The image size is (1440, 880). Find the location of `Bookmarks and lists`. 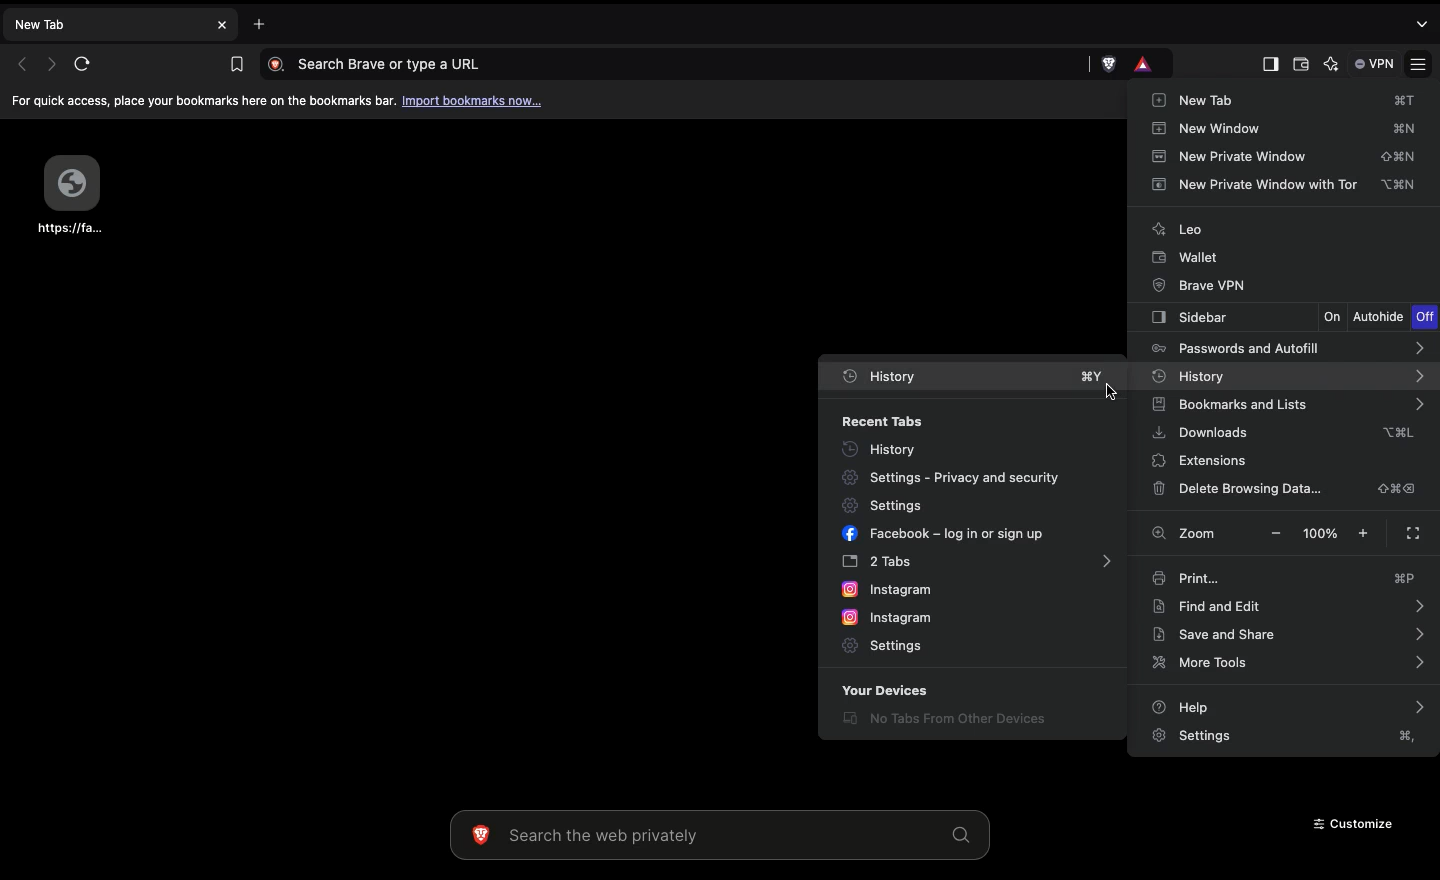

Bookmarks and lists is located at coordinates (1288, 408).